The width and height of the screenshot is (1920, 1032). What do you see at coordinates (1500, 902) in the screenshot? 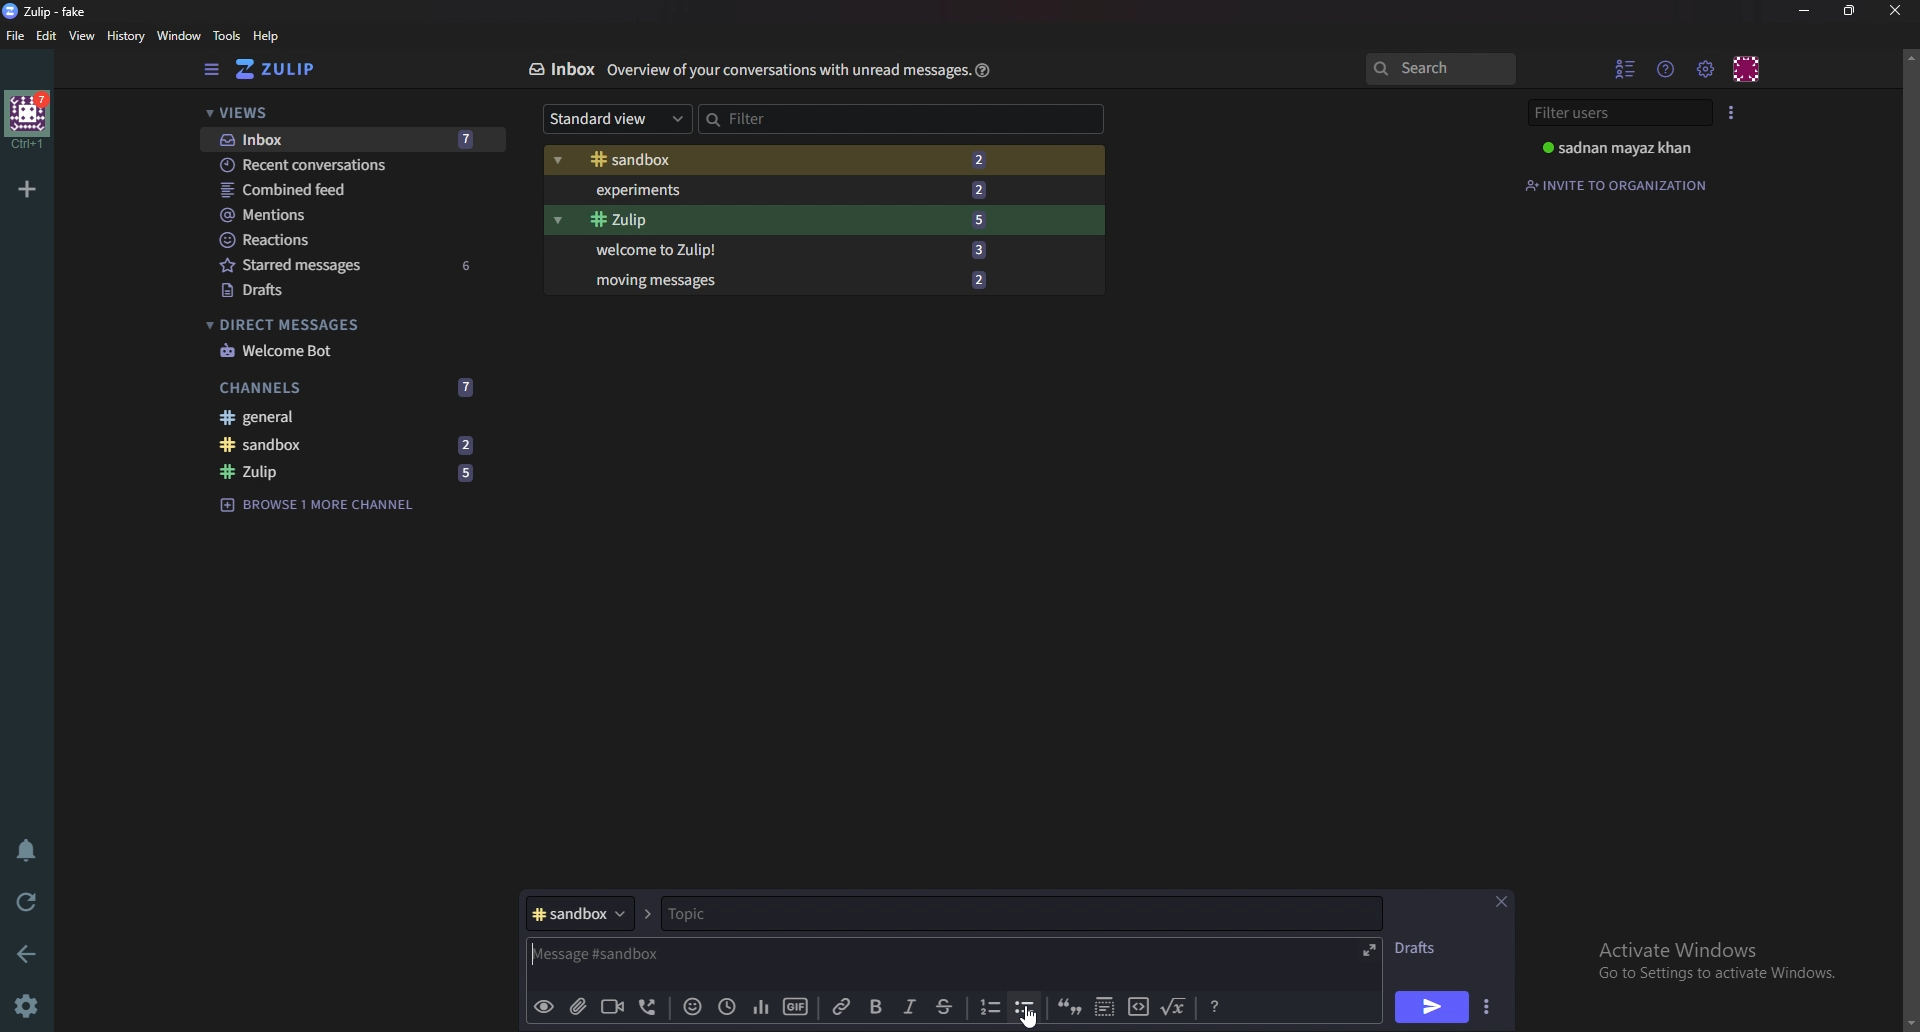
I see `Close message` at bounding box center [1500, 902].